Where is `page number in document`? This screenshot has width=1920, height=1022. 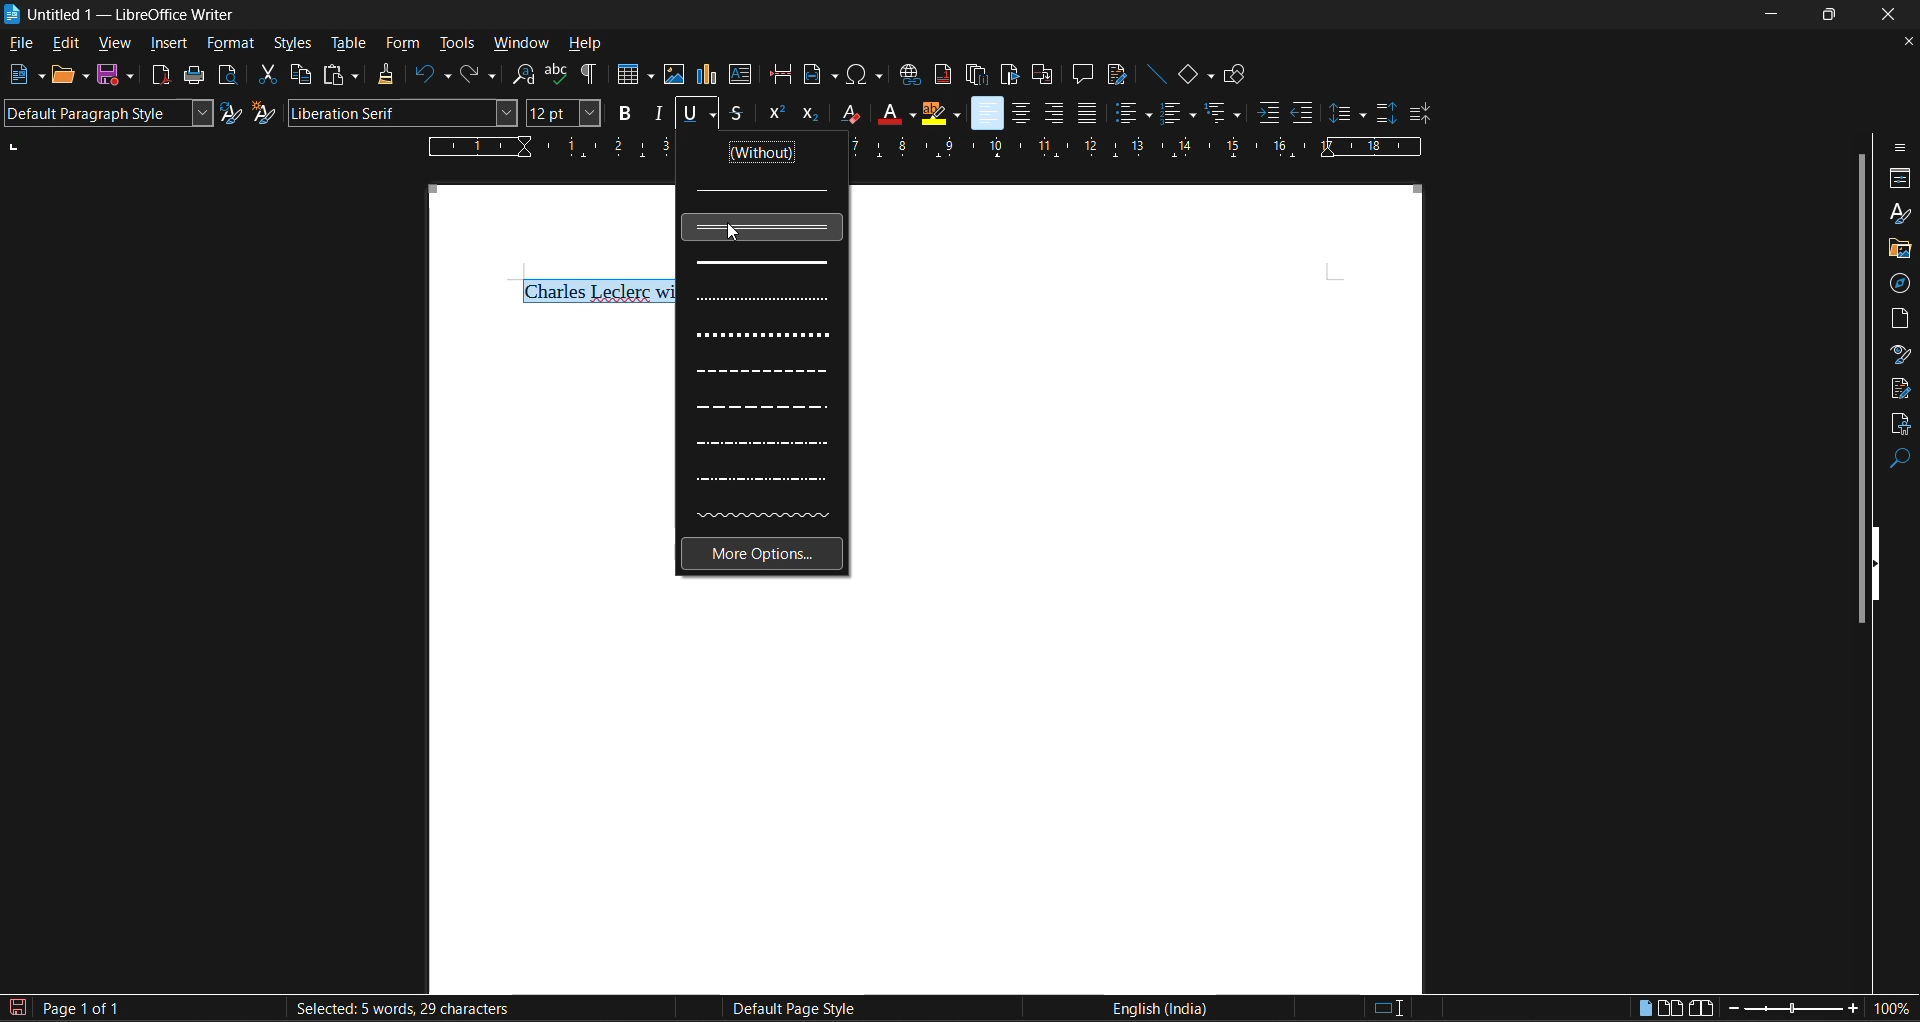
page number in document is located at coordinates (84, 1008).